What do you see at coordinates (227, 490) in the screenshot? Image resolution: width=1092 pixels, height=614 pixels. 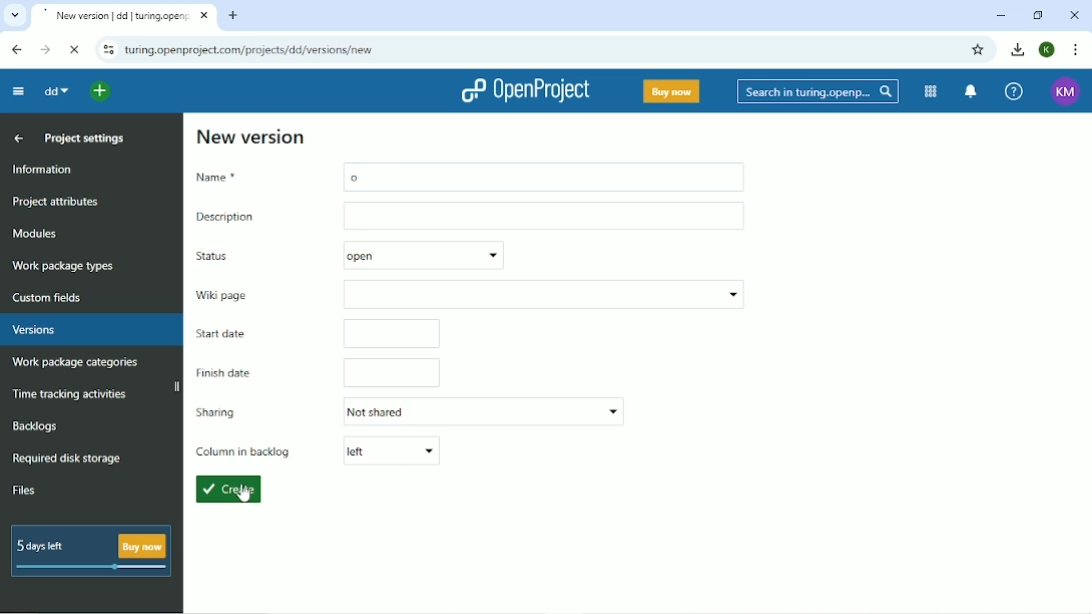 I see `Create` at bounding box center [227, 490].